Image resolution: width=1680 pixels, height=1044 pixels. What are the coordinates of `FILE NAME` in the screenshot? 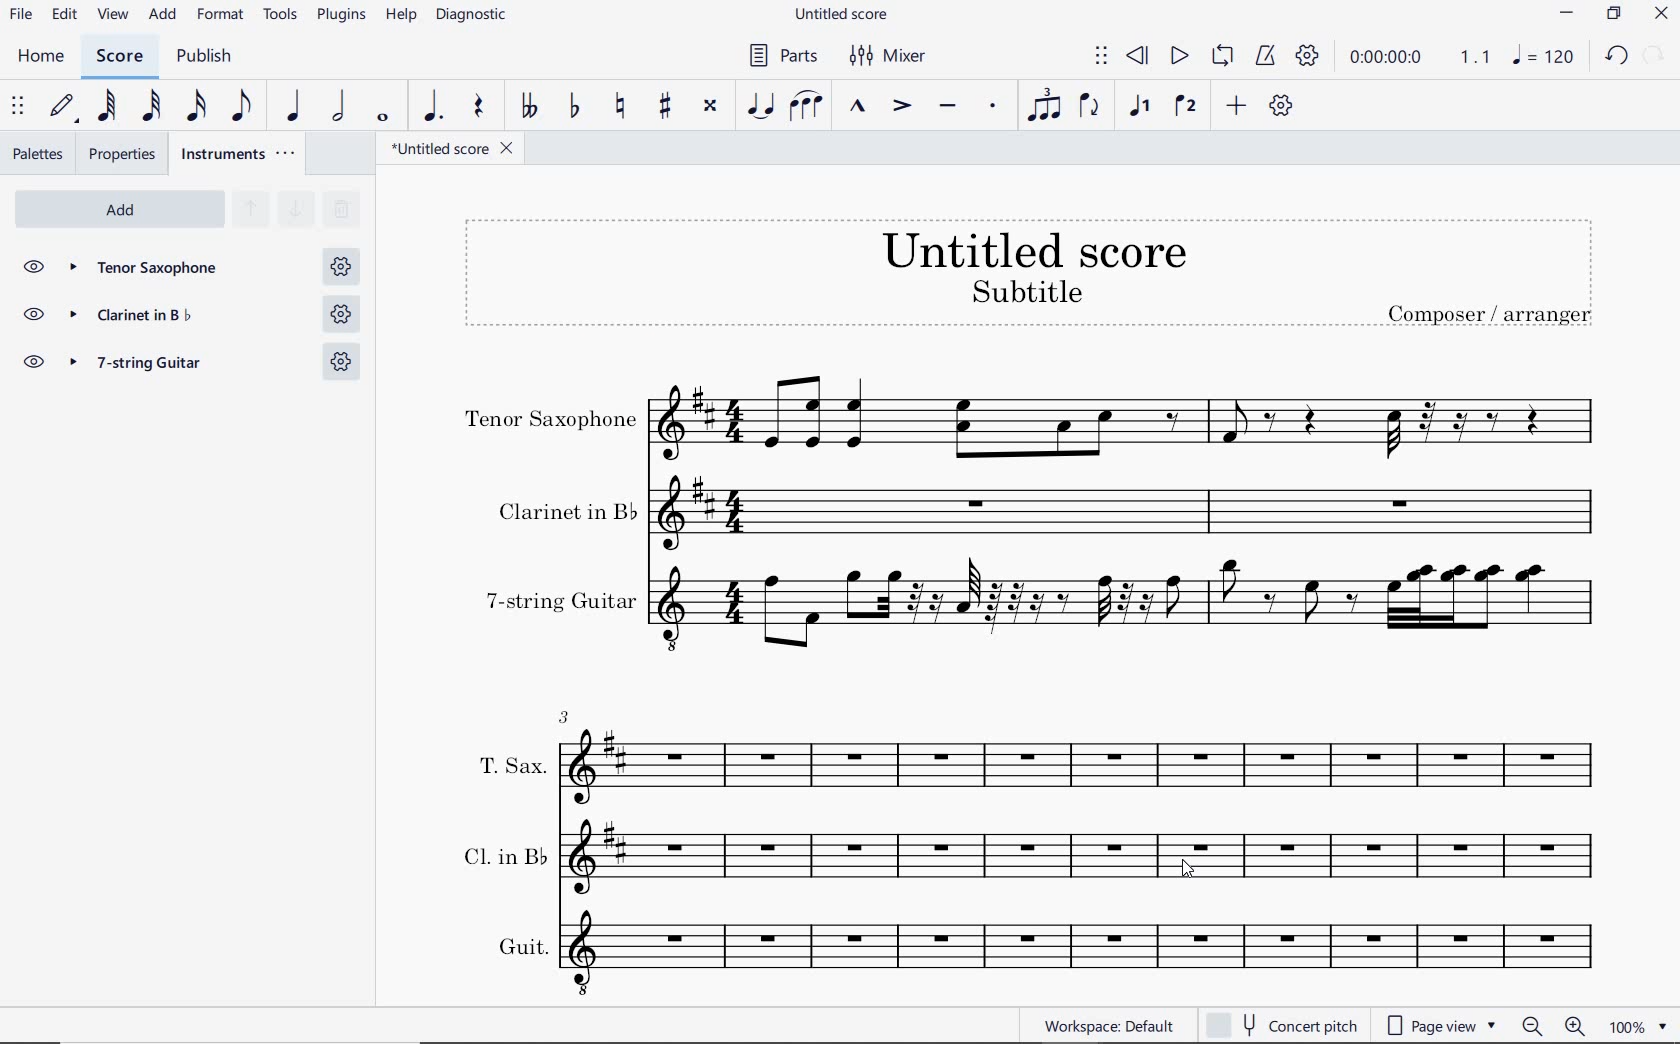 It's located at (840, 16).